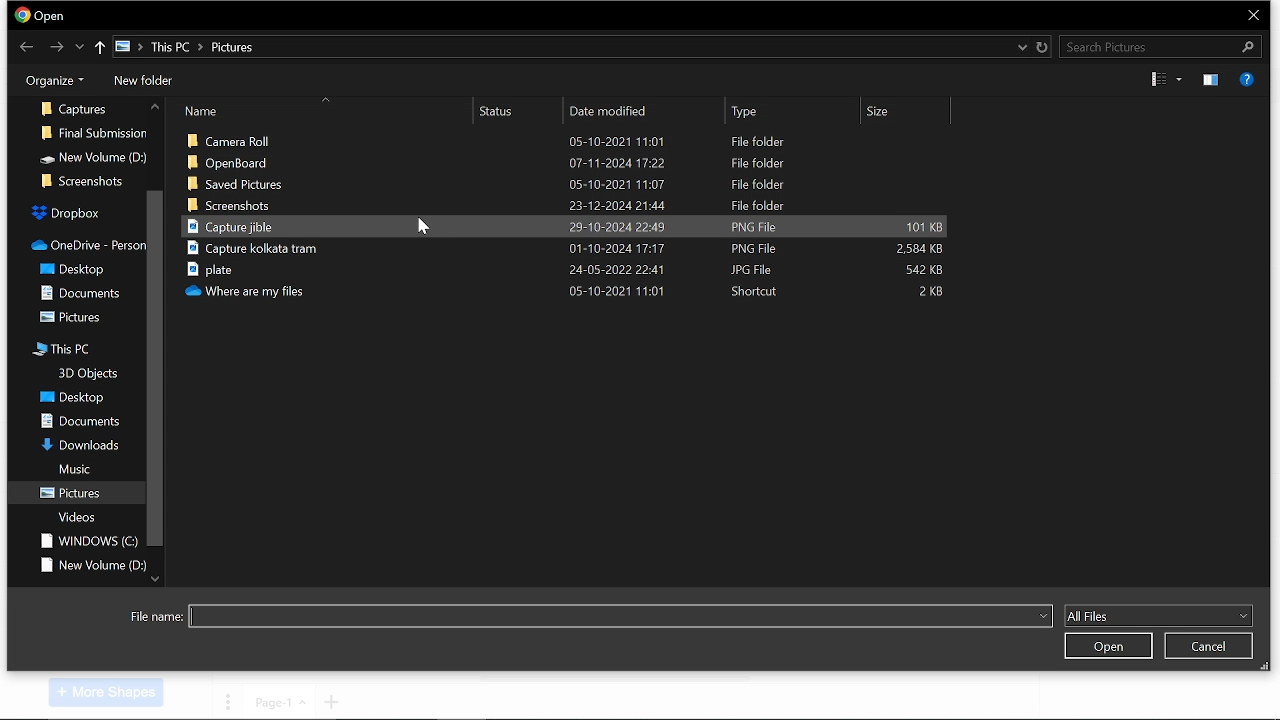 The height and width of the screenshot is (720, 1280). Describe the element at coordinates (75, 267) in the screenshot. I see `folders` at that location.